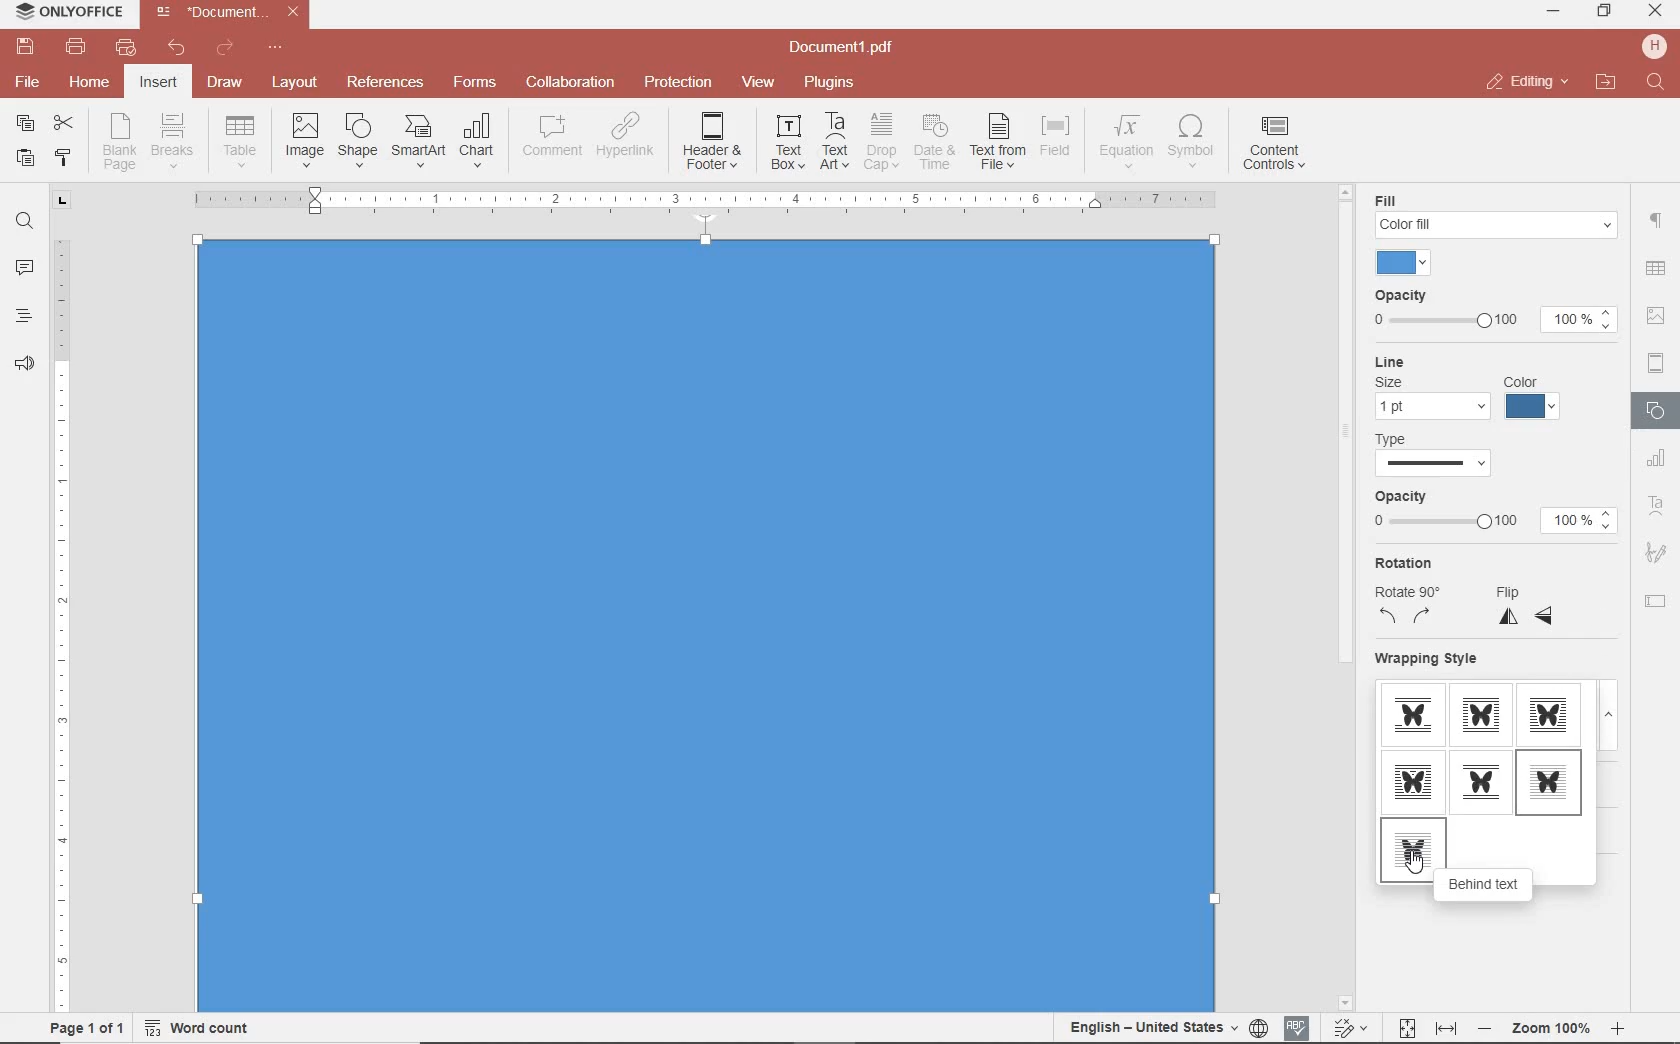  Describe the element at coordinates (1481, 781) in the screenshot. I see `TOP & BOTTOM` at that location.